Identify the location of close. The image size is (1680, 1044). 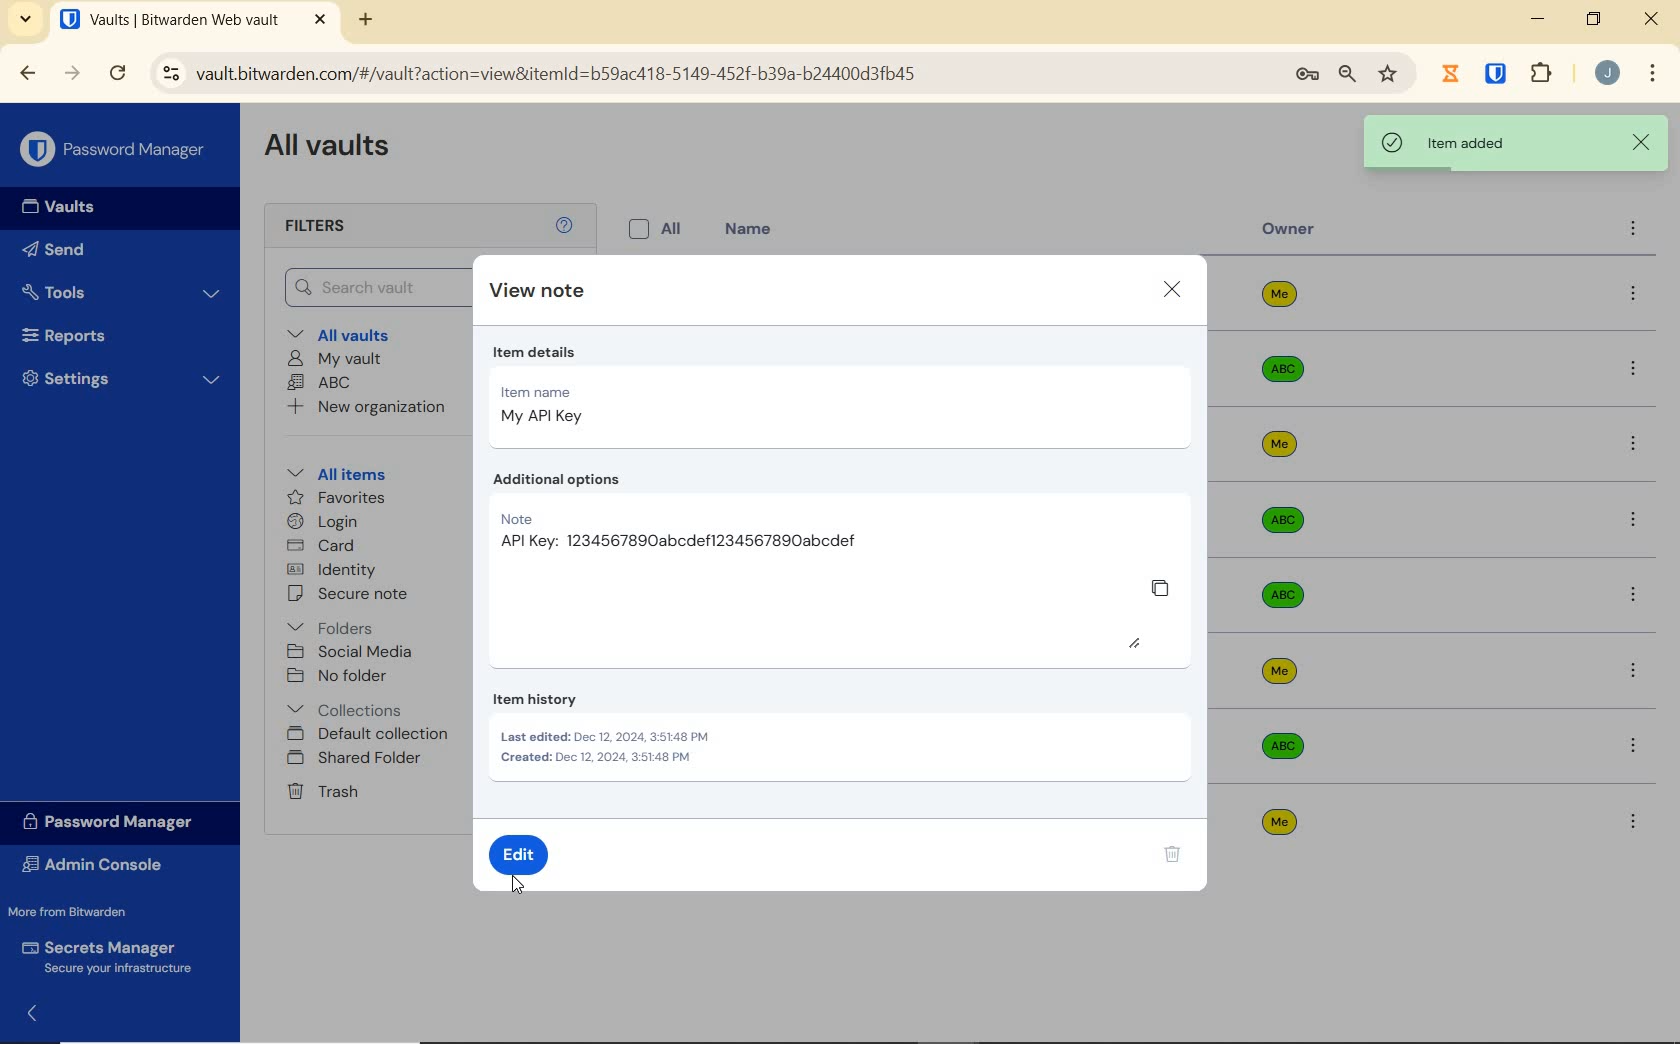
(1642, 141).